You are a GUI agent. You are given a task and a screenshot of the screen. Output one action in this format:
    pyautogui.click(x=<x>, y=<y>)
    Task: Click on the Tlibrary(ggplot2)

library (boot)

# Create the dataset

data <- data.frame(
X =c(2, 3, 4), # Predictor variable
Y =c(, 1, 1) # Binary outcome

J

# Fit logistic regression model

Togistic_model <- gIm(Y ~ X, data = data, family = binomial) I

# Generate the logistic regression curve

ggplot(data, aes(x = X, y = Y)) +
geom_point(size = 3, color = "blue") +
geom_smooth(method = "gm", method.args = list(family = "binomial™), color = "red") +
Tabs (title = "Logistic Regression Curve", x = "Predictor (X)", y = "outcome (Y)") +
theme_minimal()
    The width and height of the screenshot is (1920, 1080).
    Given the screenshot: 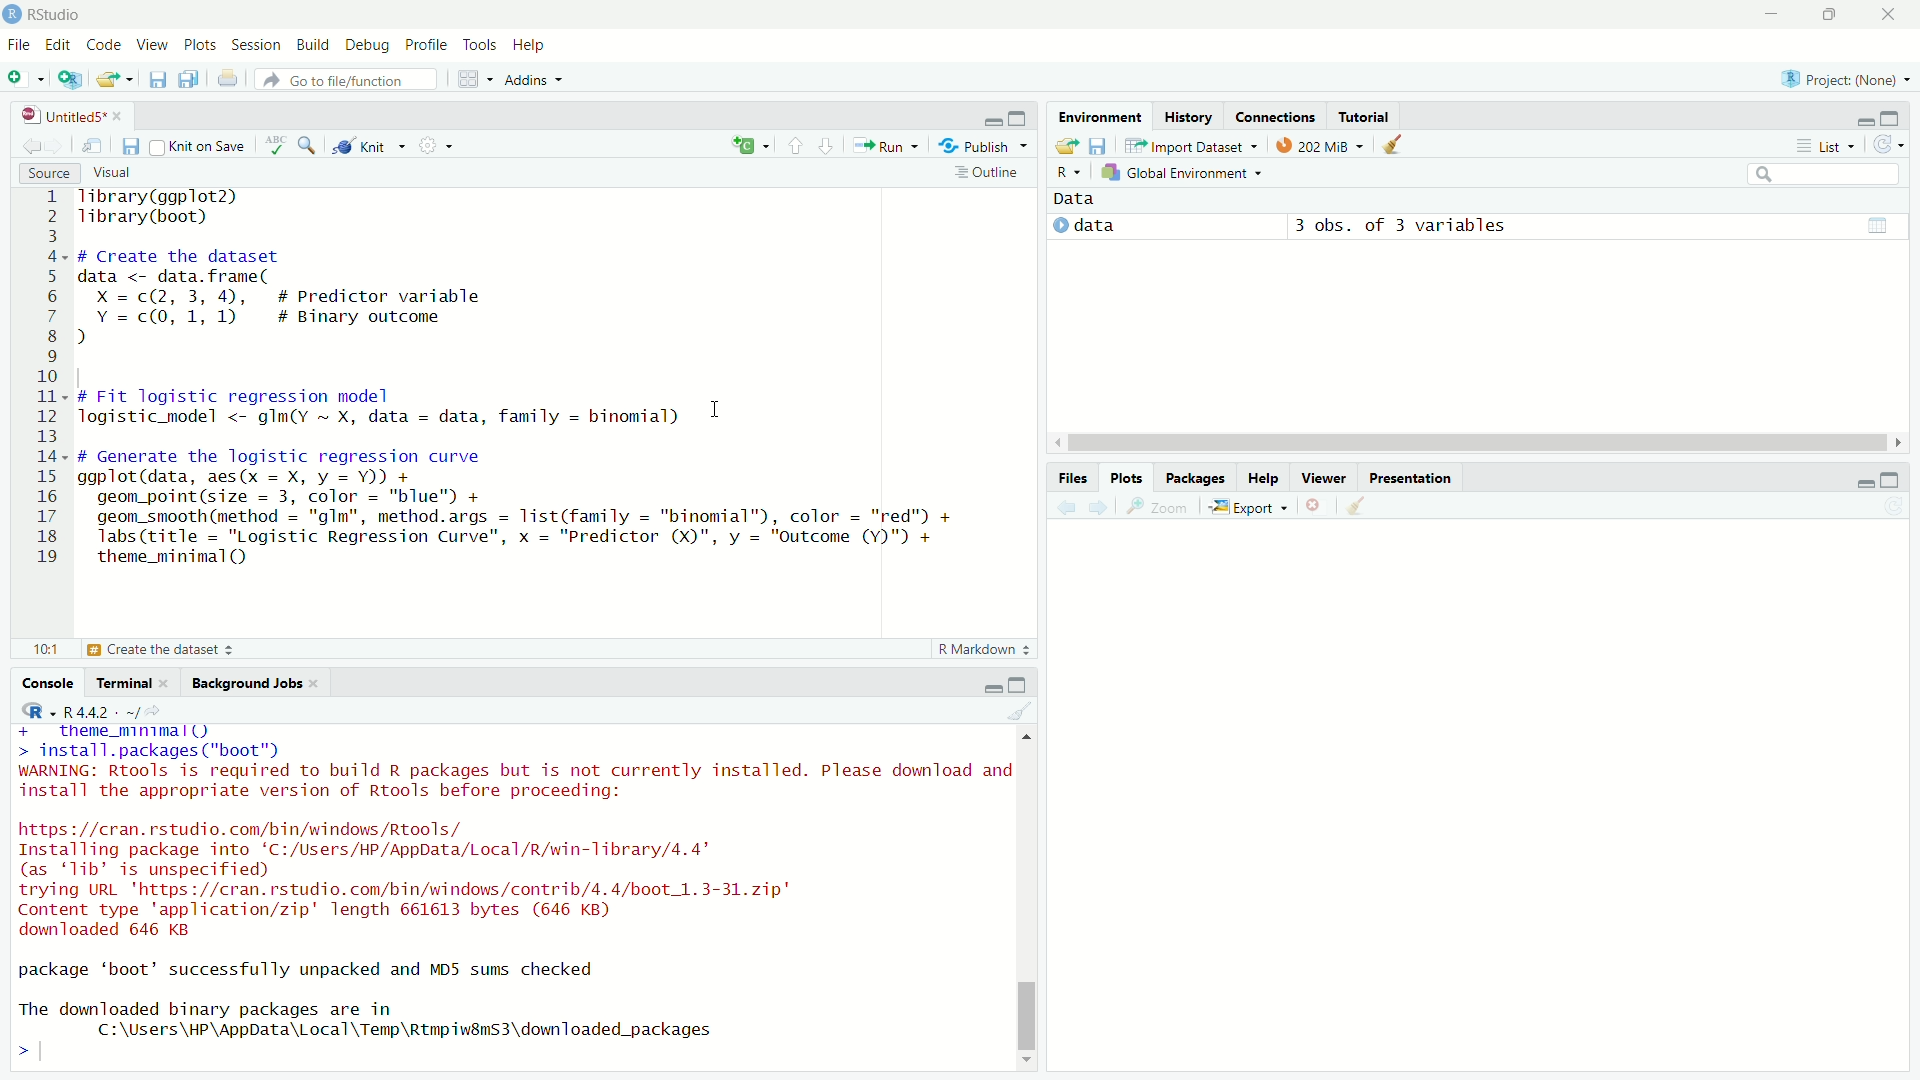 What is the action you would take?
    pyautogui.click(x=518, y=386)
    